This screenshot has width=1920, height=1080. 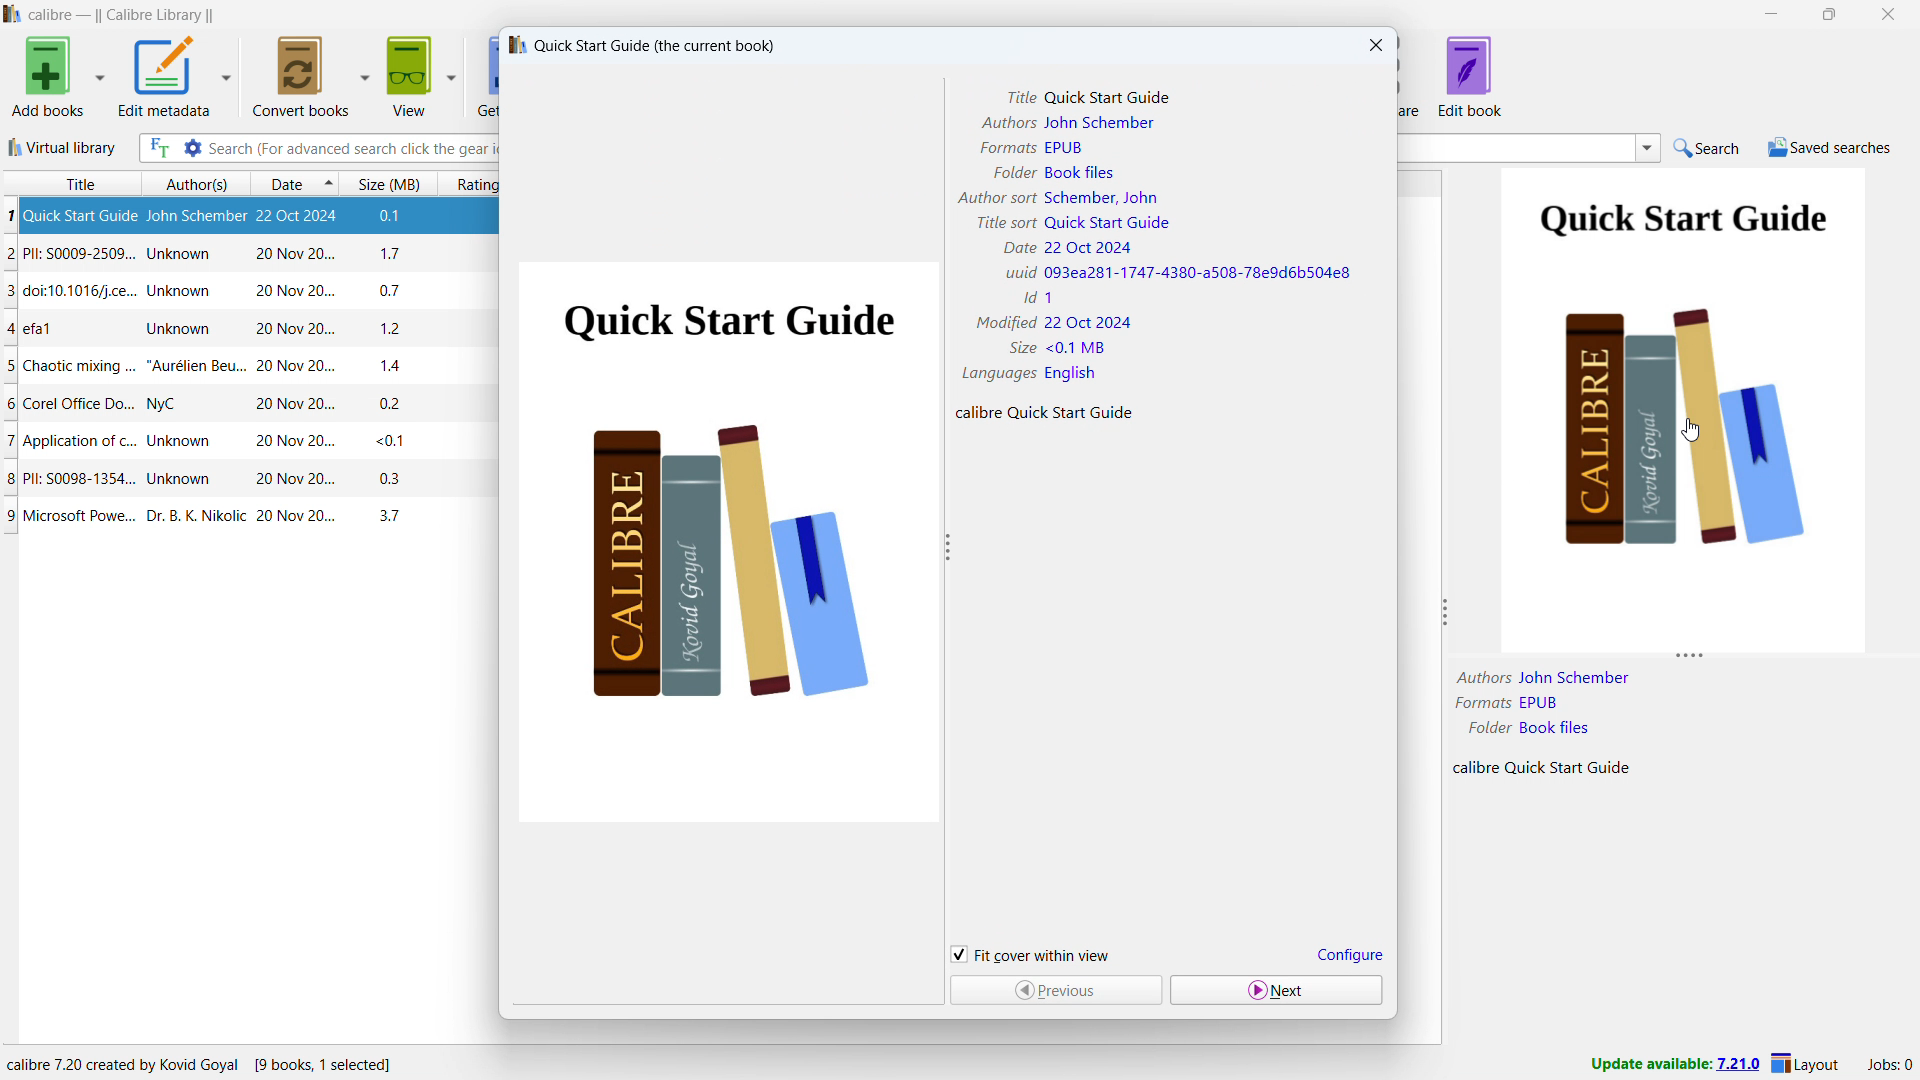 I want to click on Size, so click(x=1020, y=348).